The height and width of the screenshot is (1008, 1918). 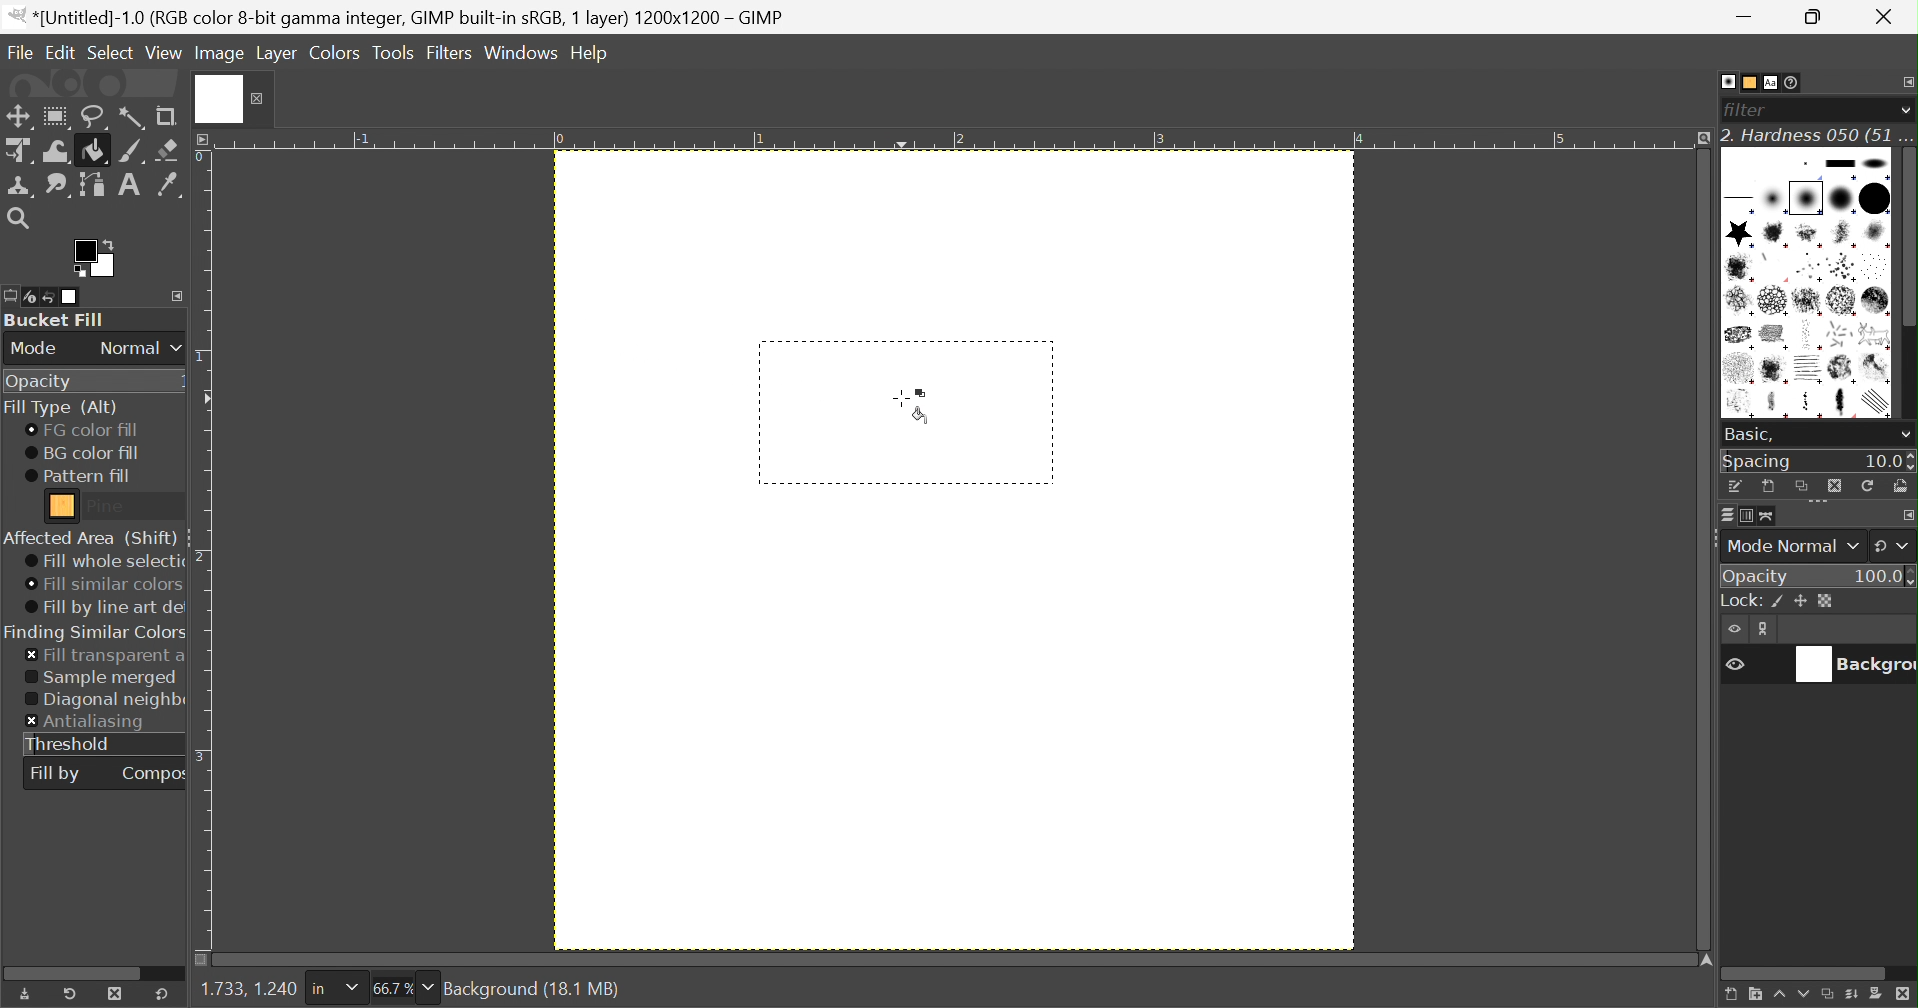 I want to click on View, so click(x=164, y=54).